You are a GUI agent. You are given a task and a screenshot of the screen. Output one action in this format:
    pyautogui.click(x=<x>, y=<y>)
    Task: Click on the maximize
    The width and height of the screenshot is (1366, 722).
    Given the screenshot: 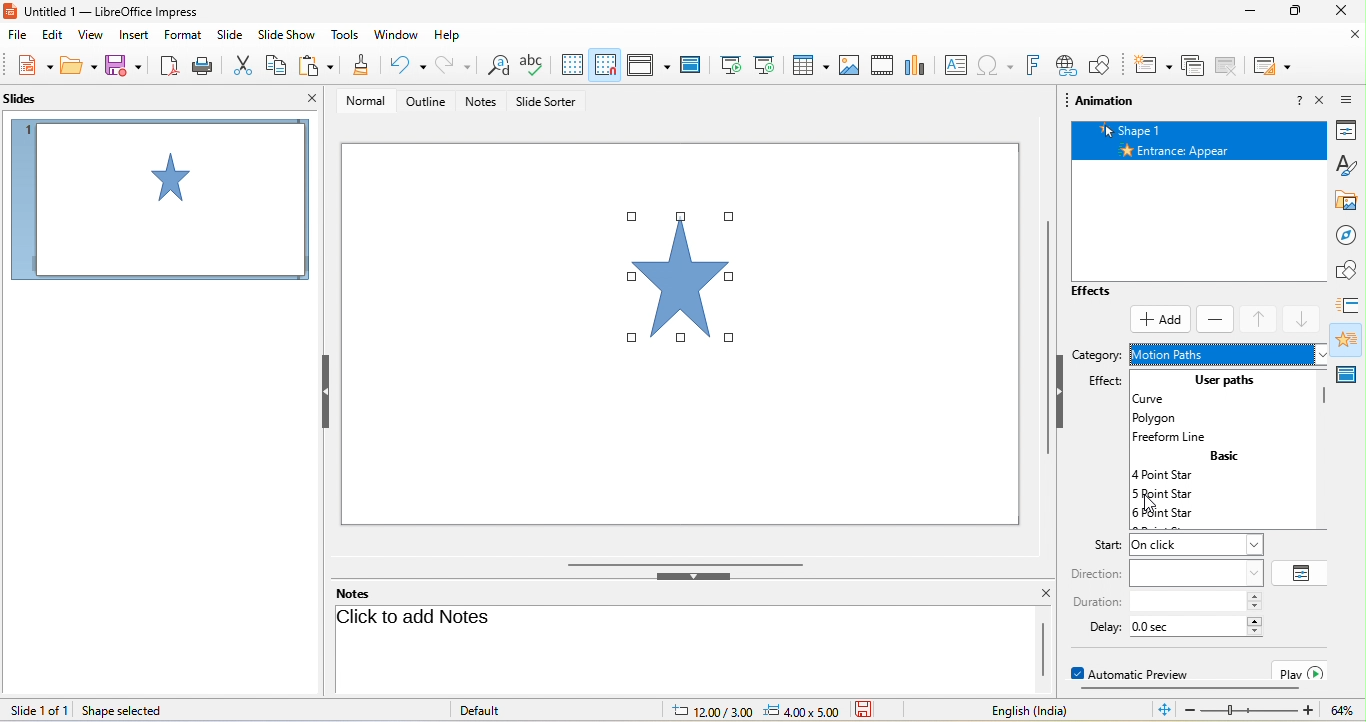 What is the action you would take?
    pyautogui.click(x=1296, y=10)
    